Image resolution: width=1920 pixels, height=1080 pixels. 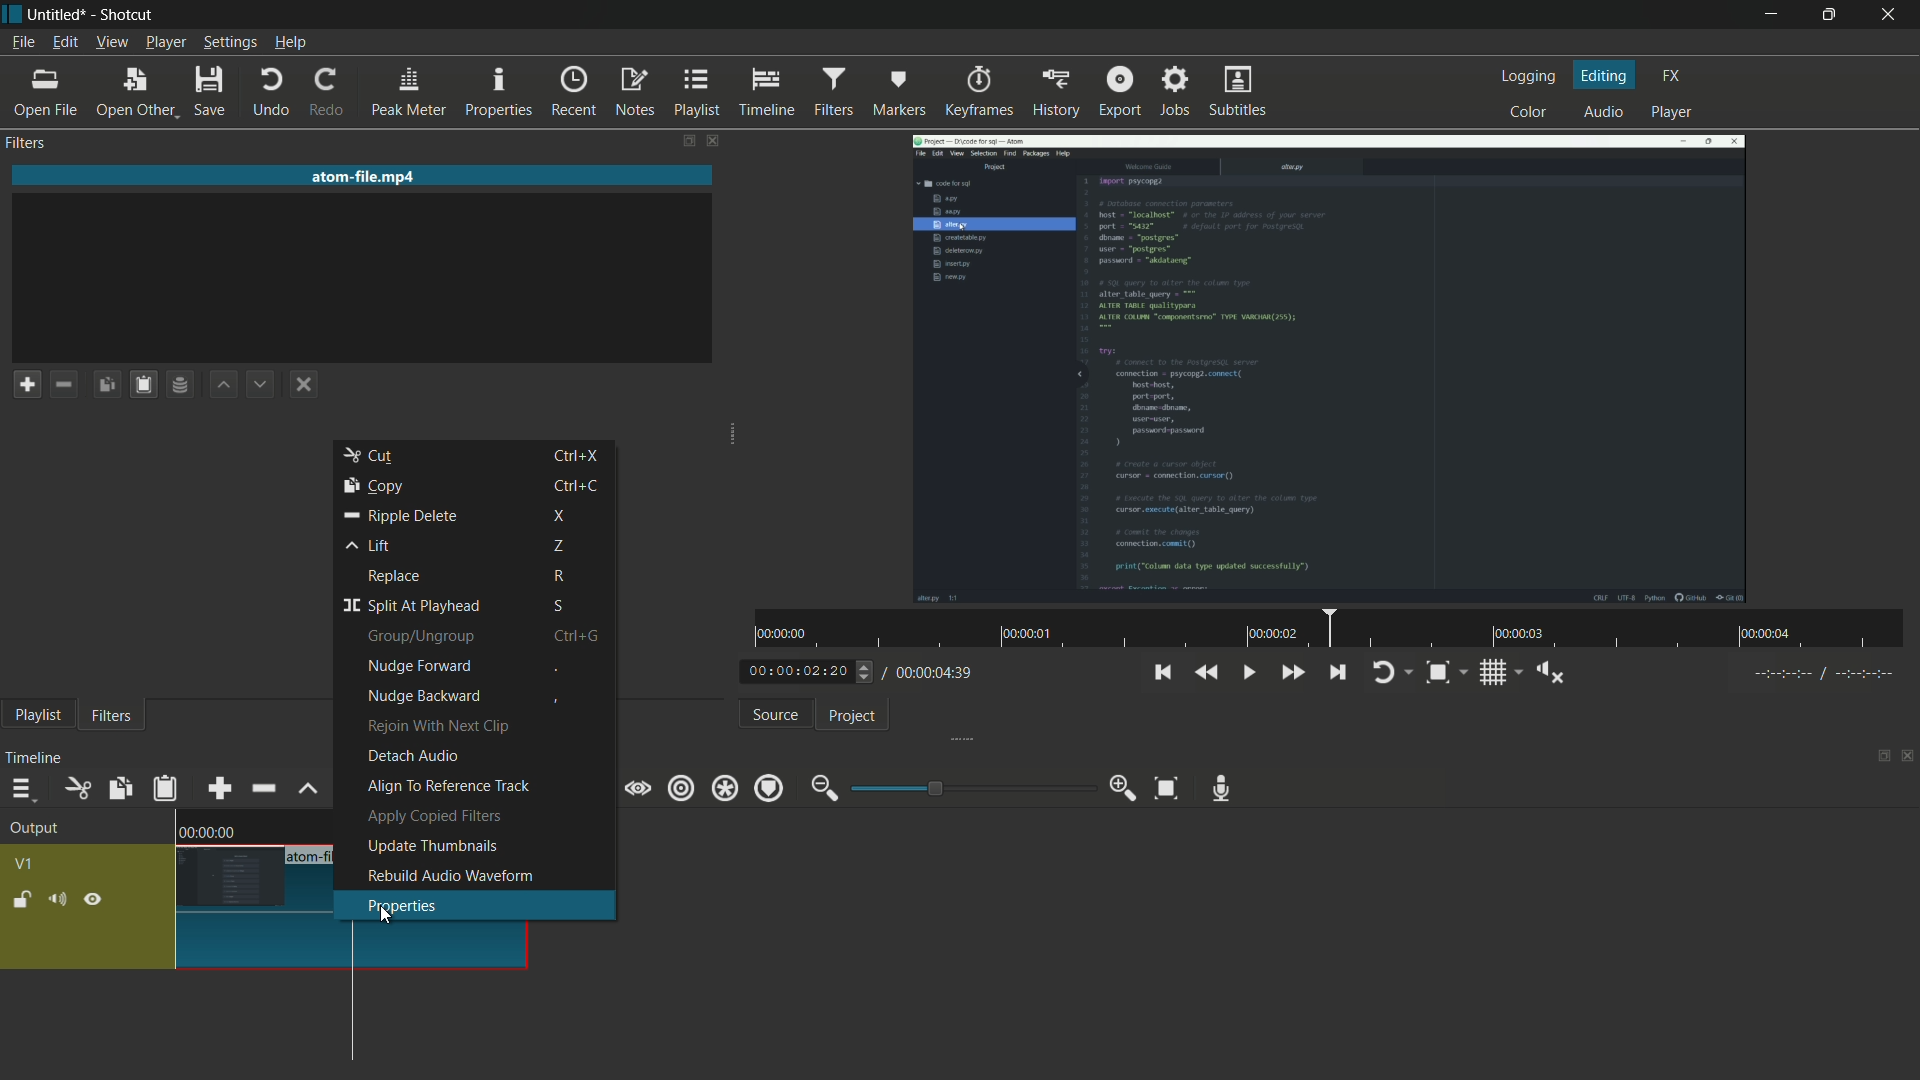 I want to click on player, so click(x=1677, y=113).